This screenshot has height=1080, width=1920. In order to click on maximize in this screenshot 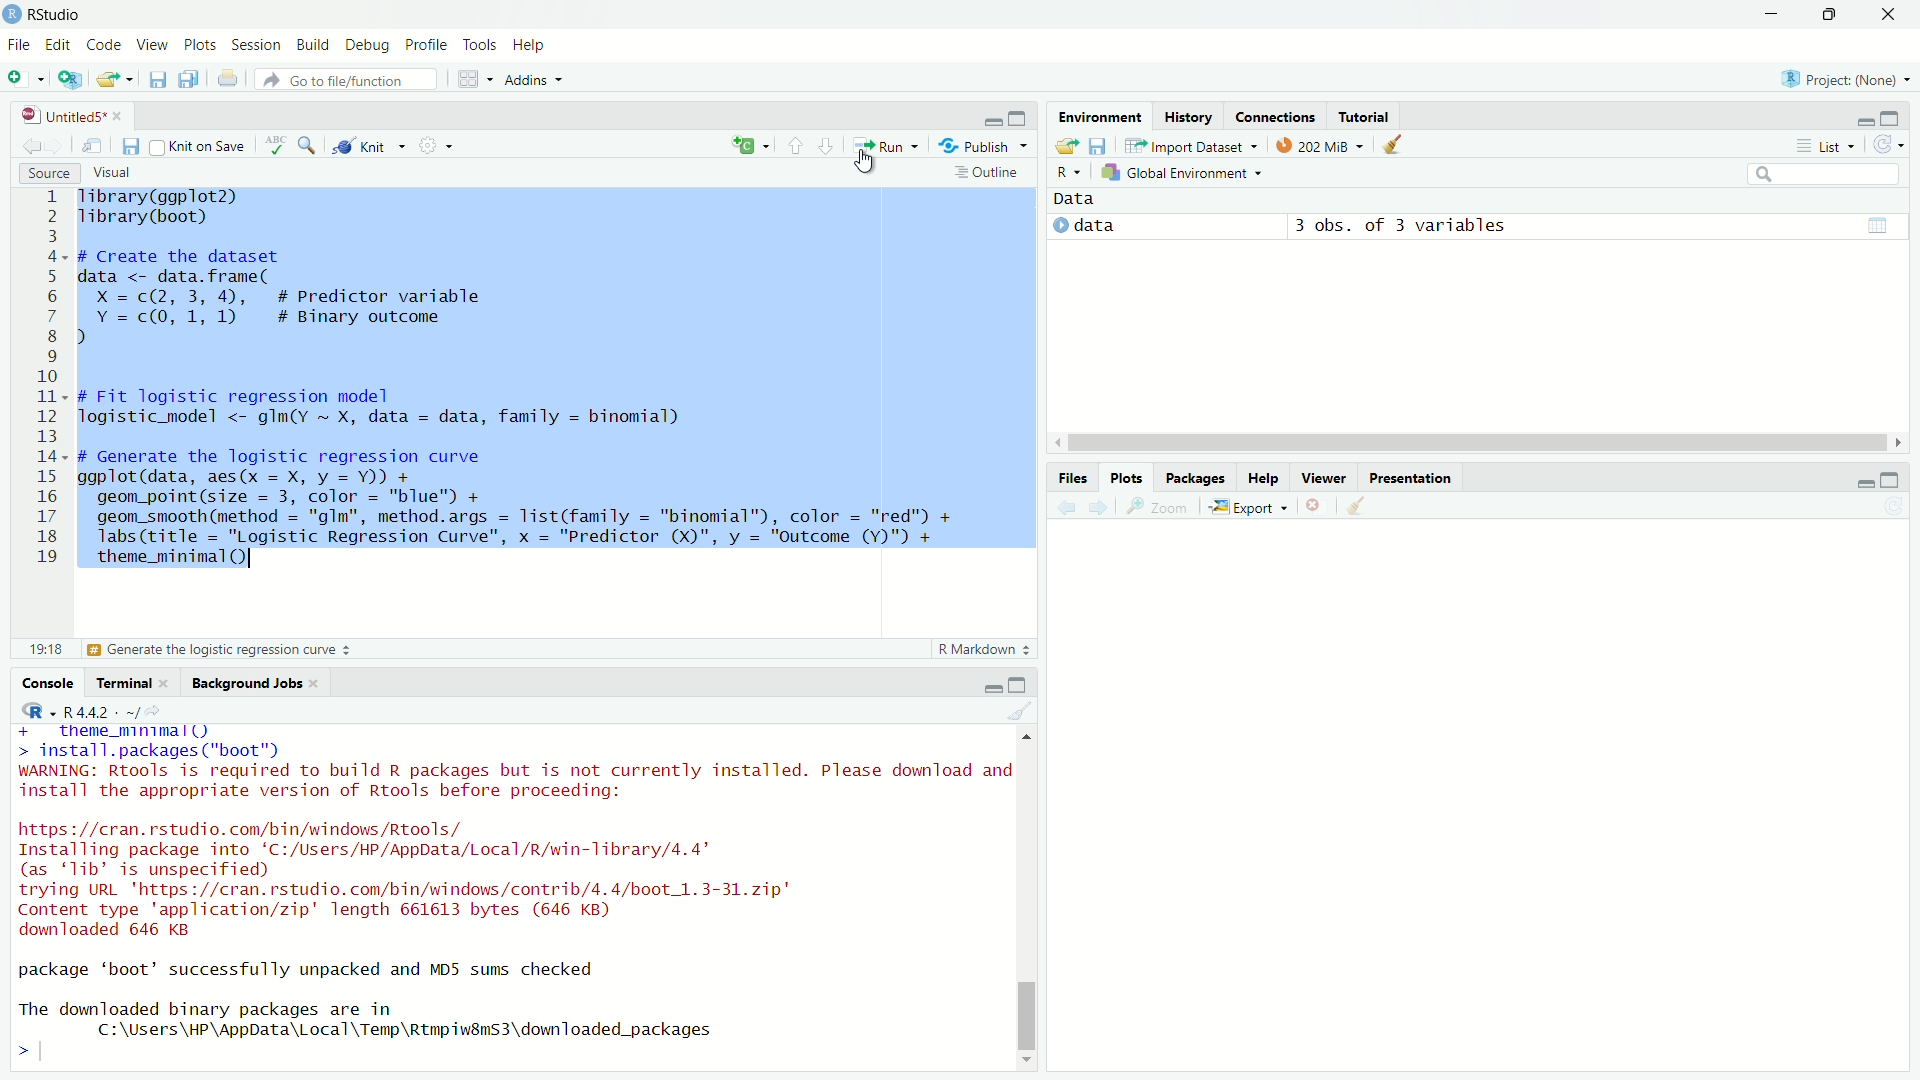, I will do `click(1018, 117)`.